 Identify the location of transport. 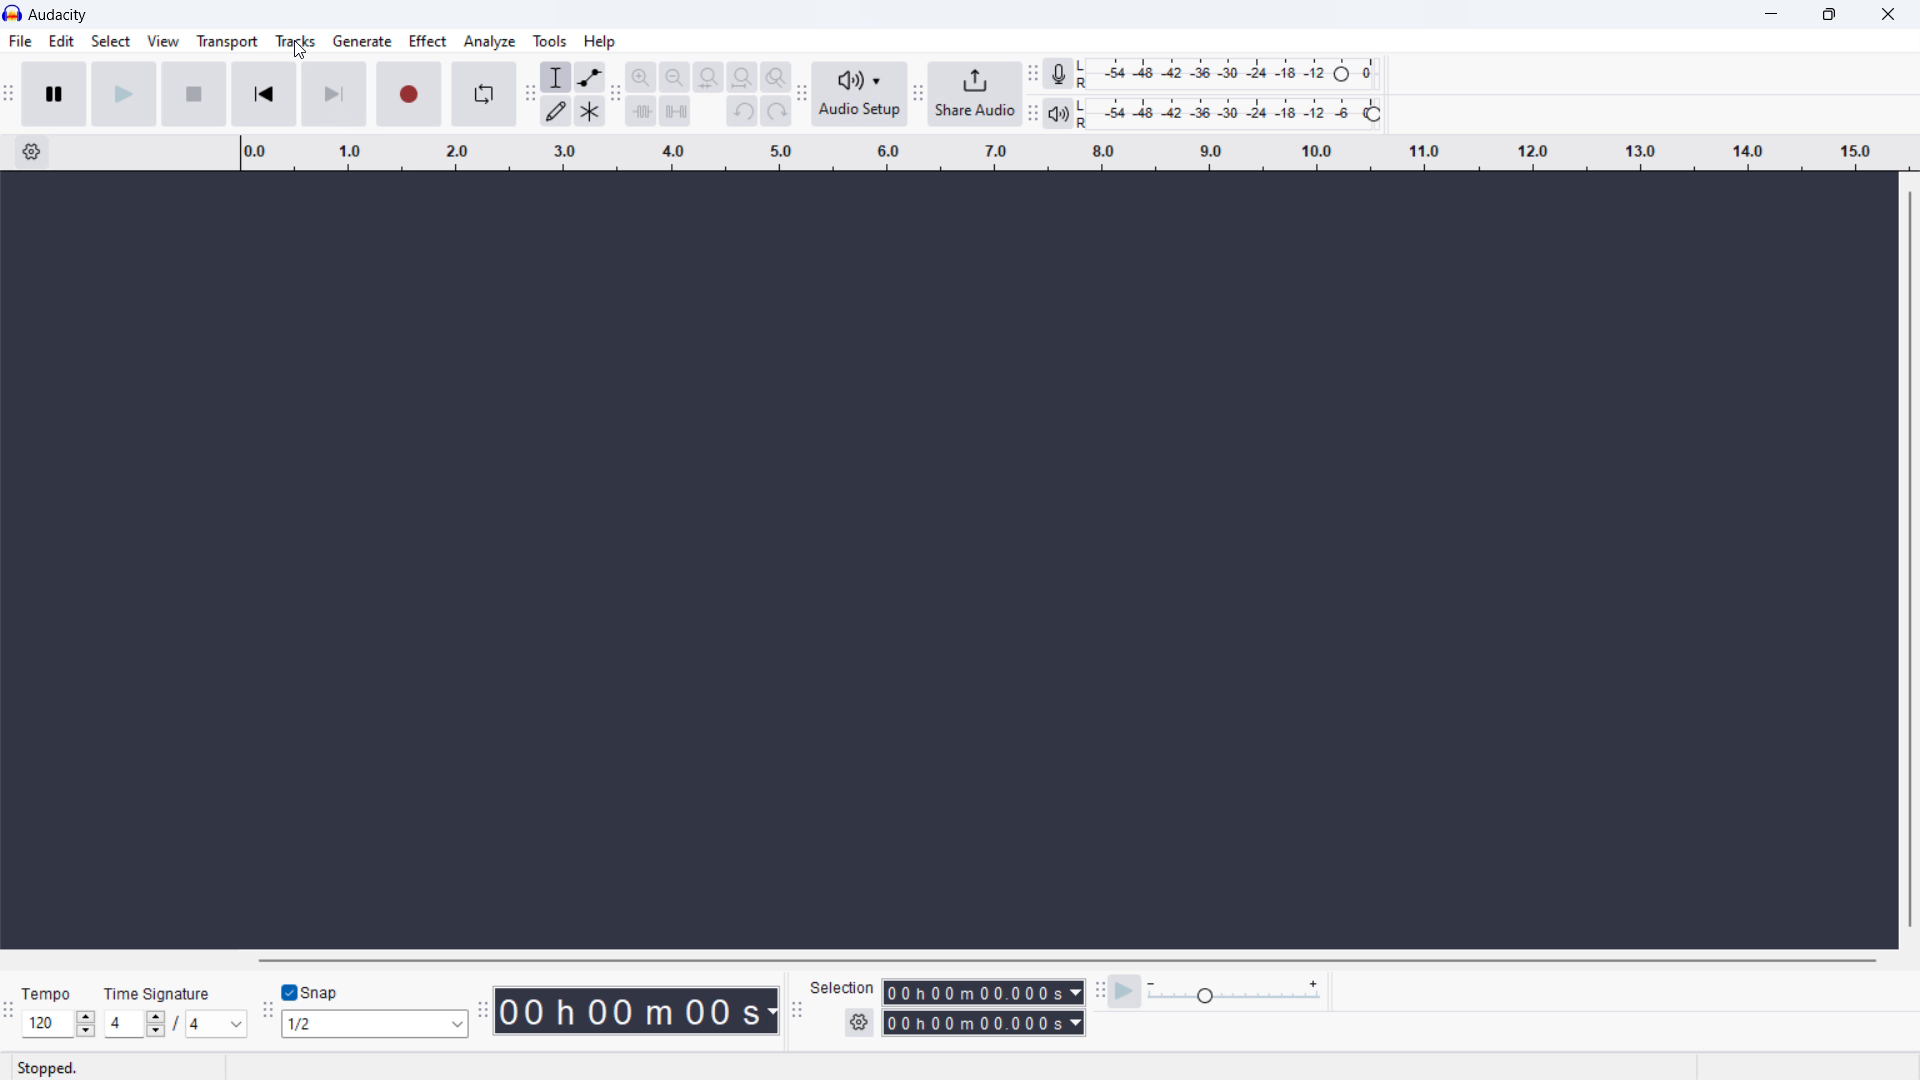
(228, 42).